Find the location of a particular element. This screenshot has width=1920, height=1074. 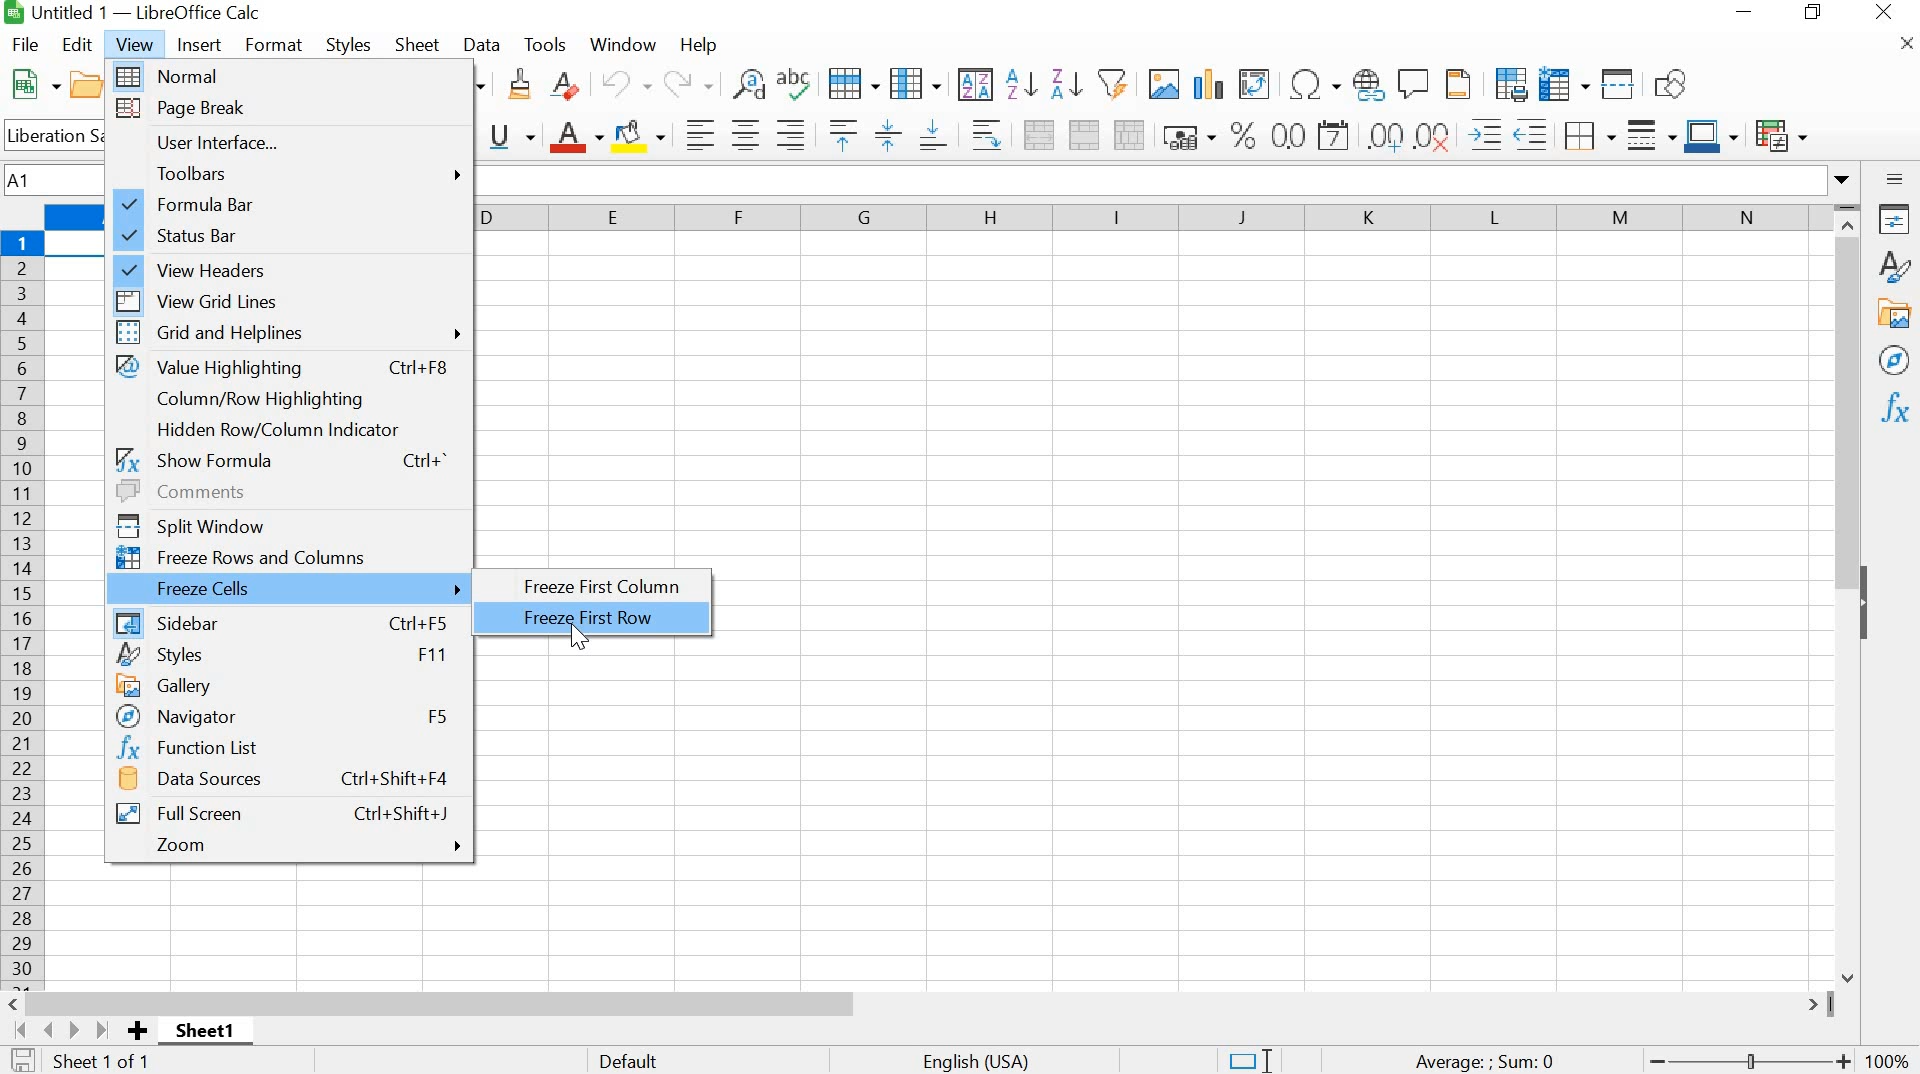

SIDEBAR is located at coordinates (282, 620).